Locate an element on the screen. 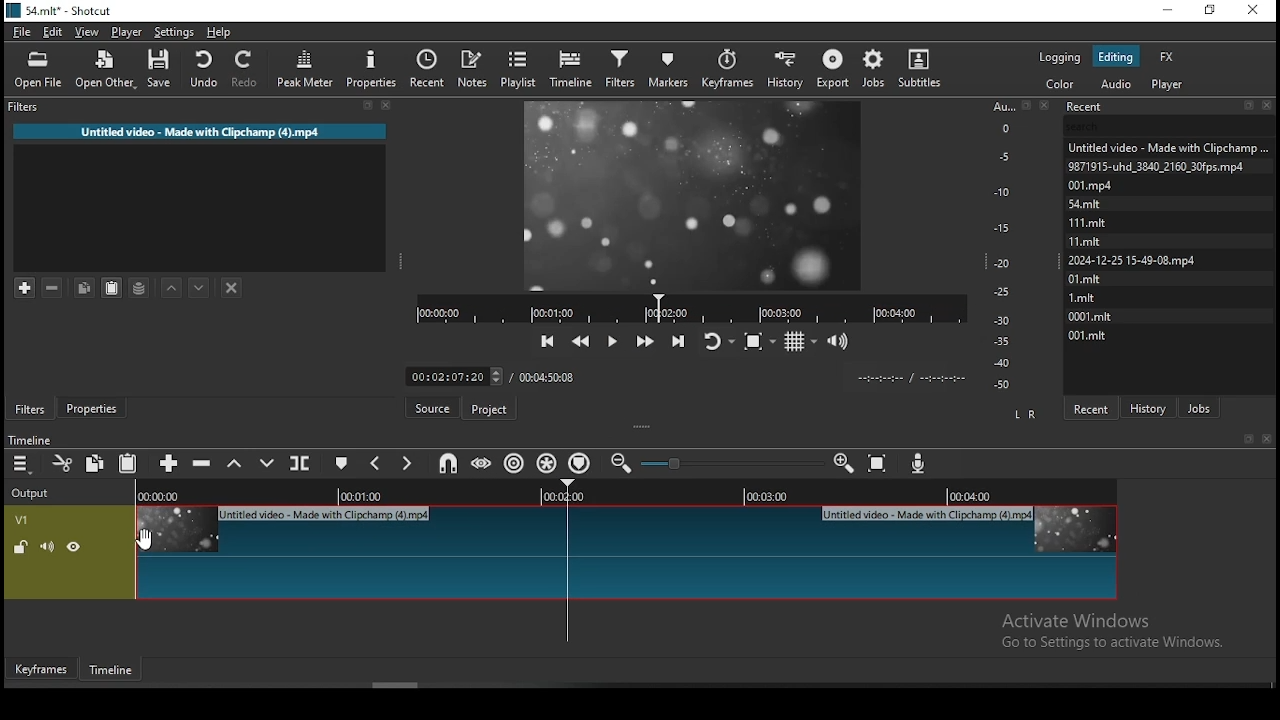 The image size is (1280, 720). ripple all tracks is located at coordinates (545, 460).